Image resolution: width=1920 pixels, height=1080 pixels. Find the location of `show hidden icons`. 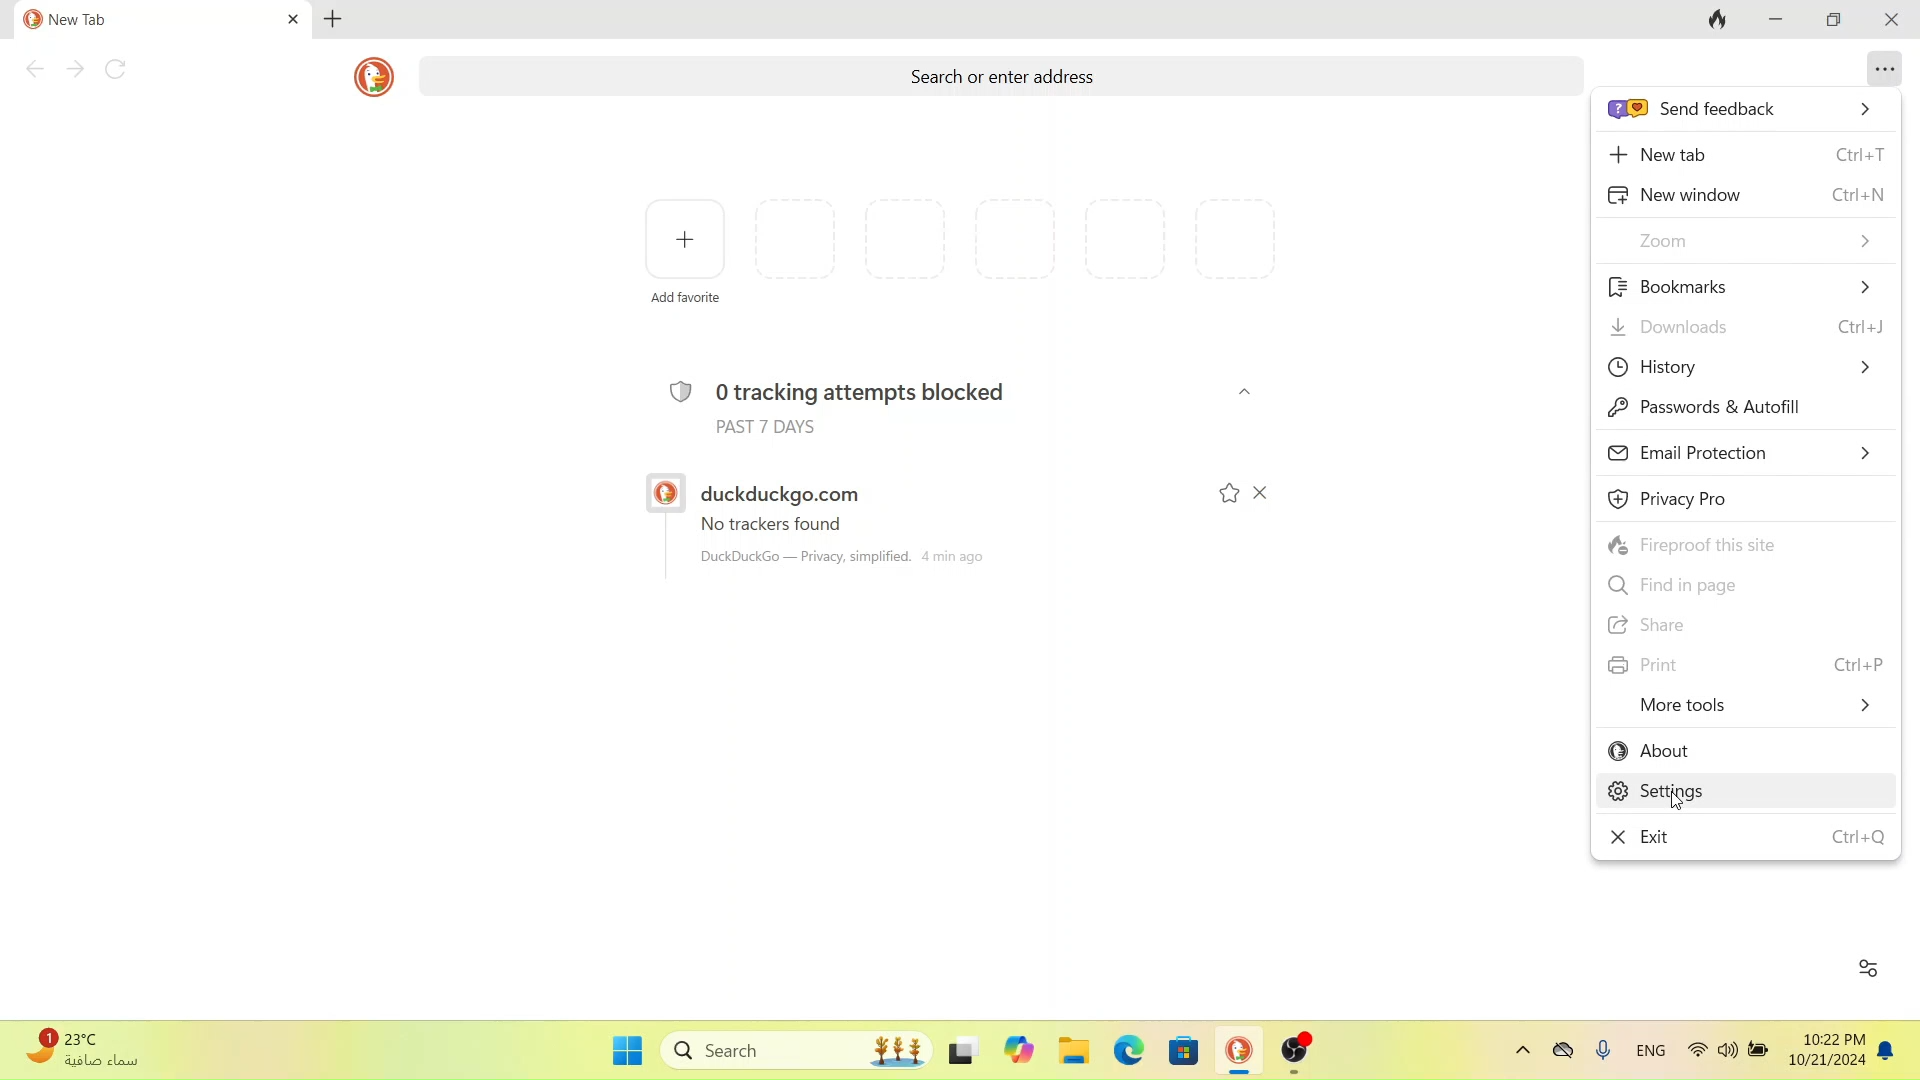

show hidden icons is located at coordinates (1522, 1054).